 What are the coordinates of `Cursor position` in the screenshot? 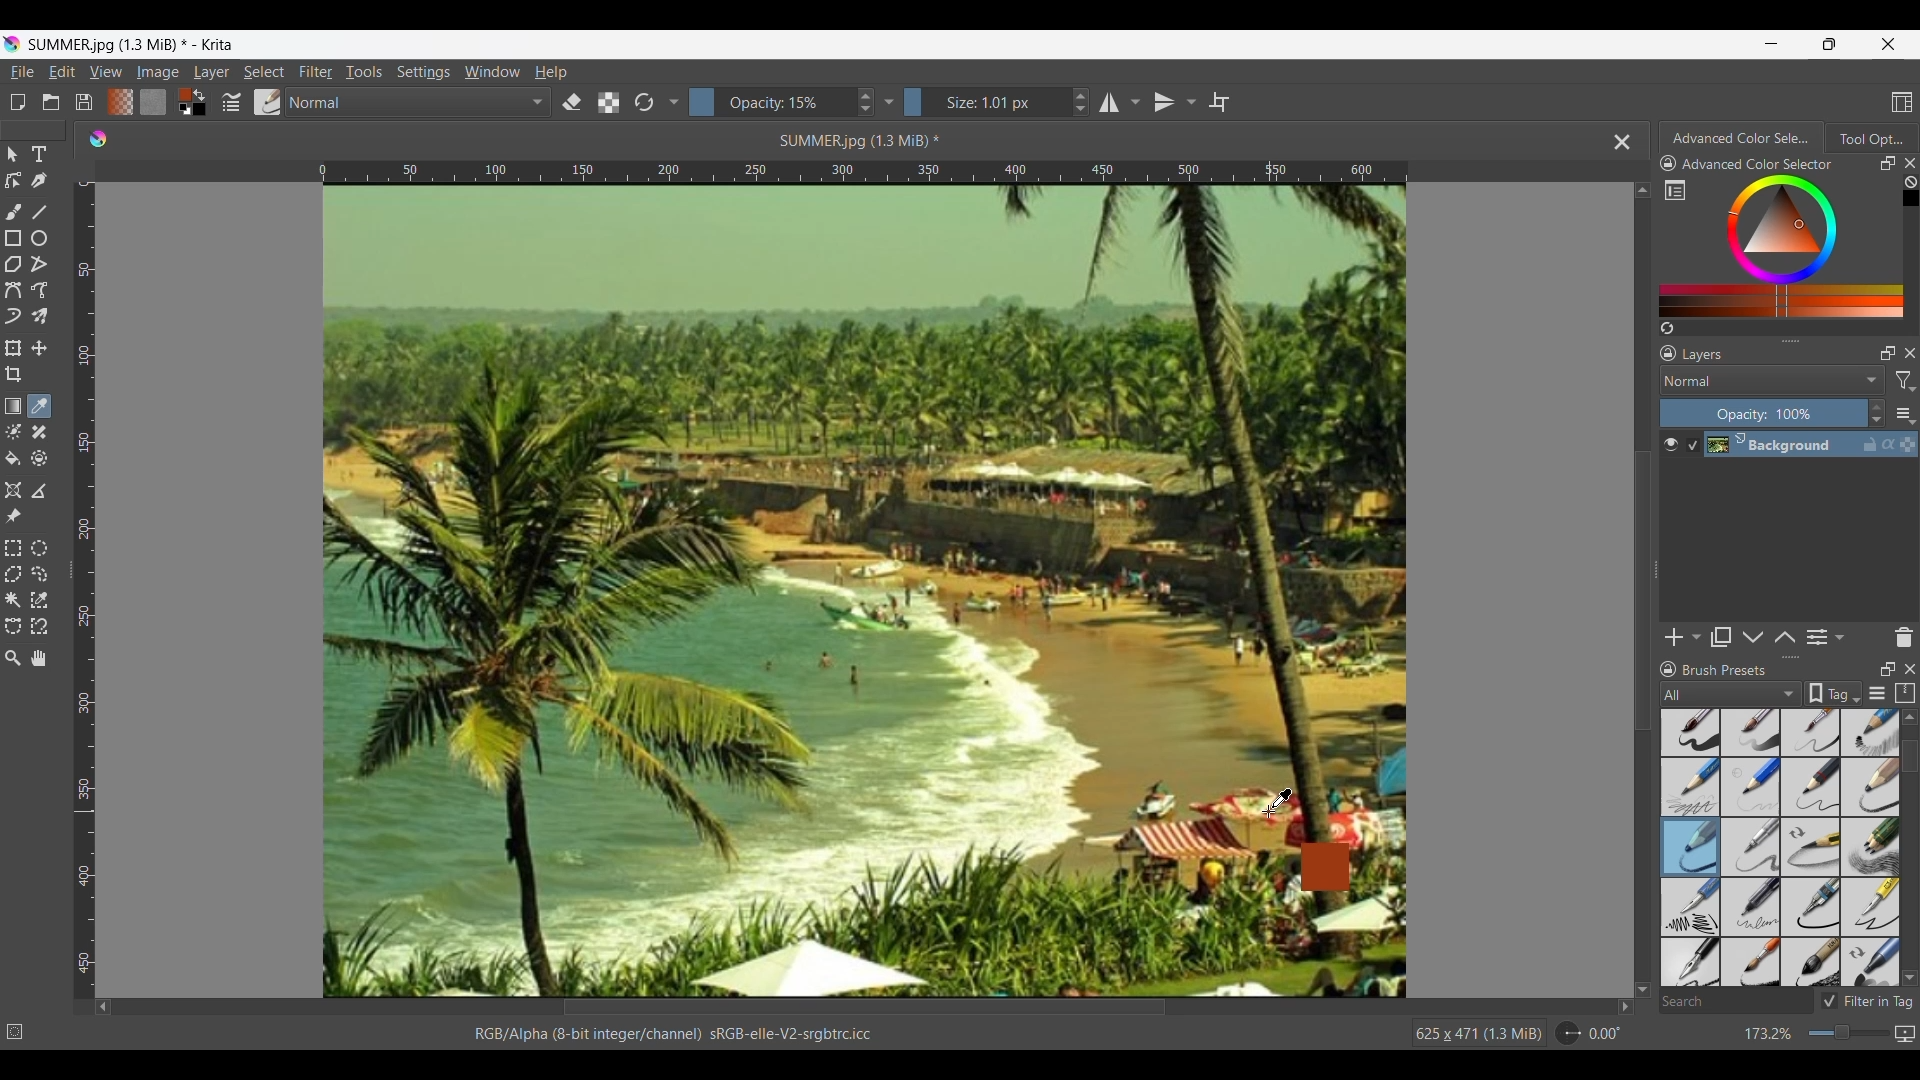 It's located at (1278, 803).